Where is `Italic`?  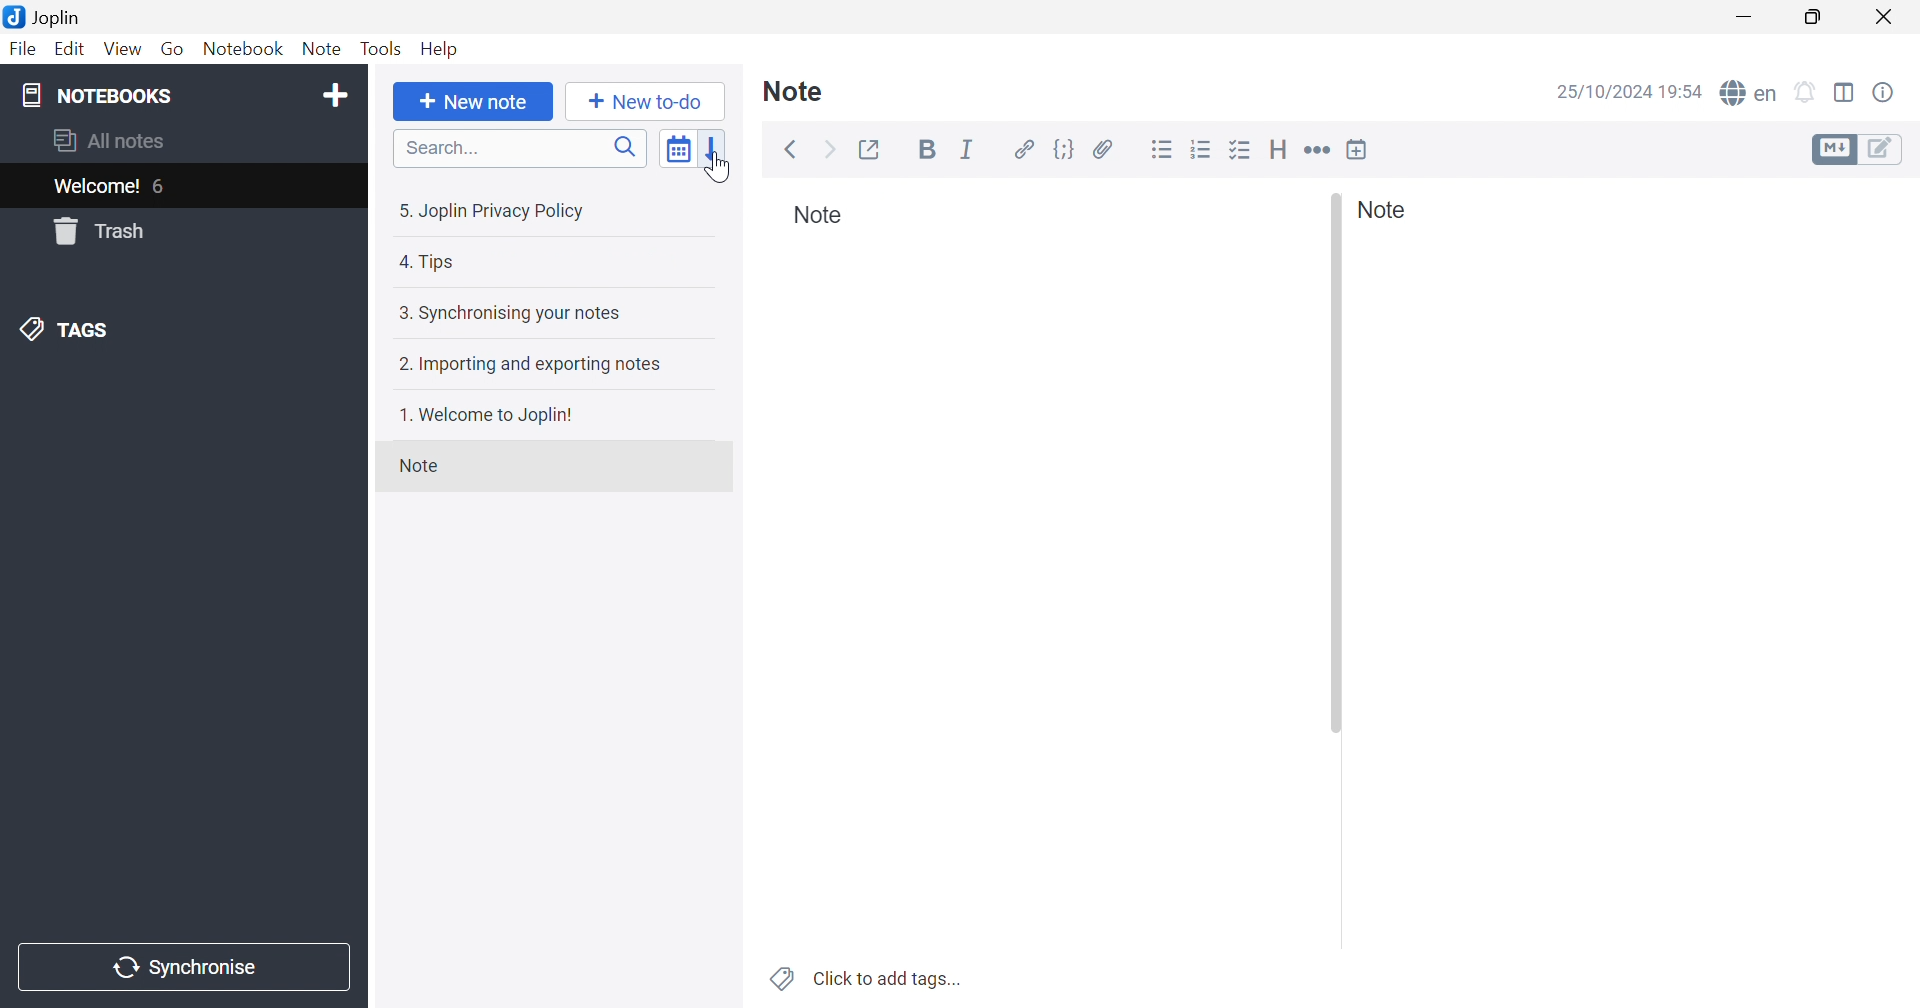 Italic is located at coordinates (969, 153).